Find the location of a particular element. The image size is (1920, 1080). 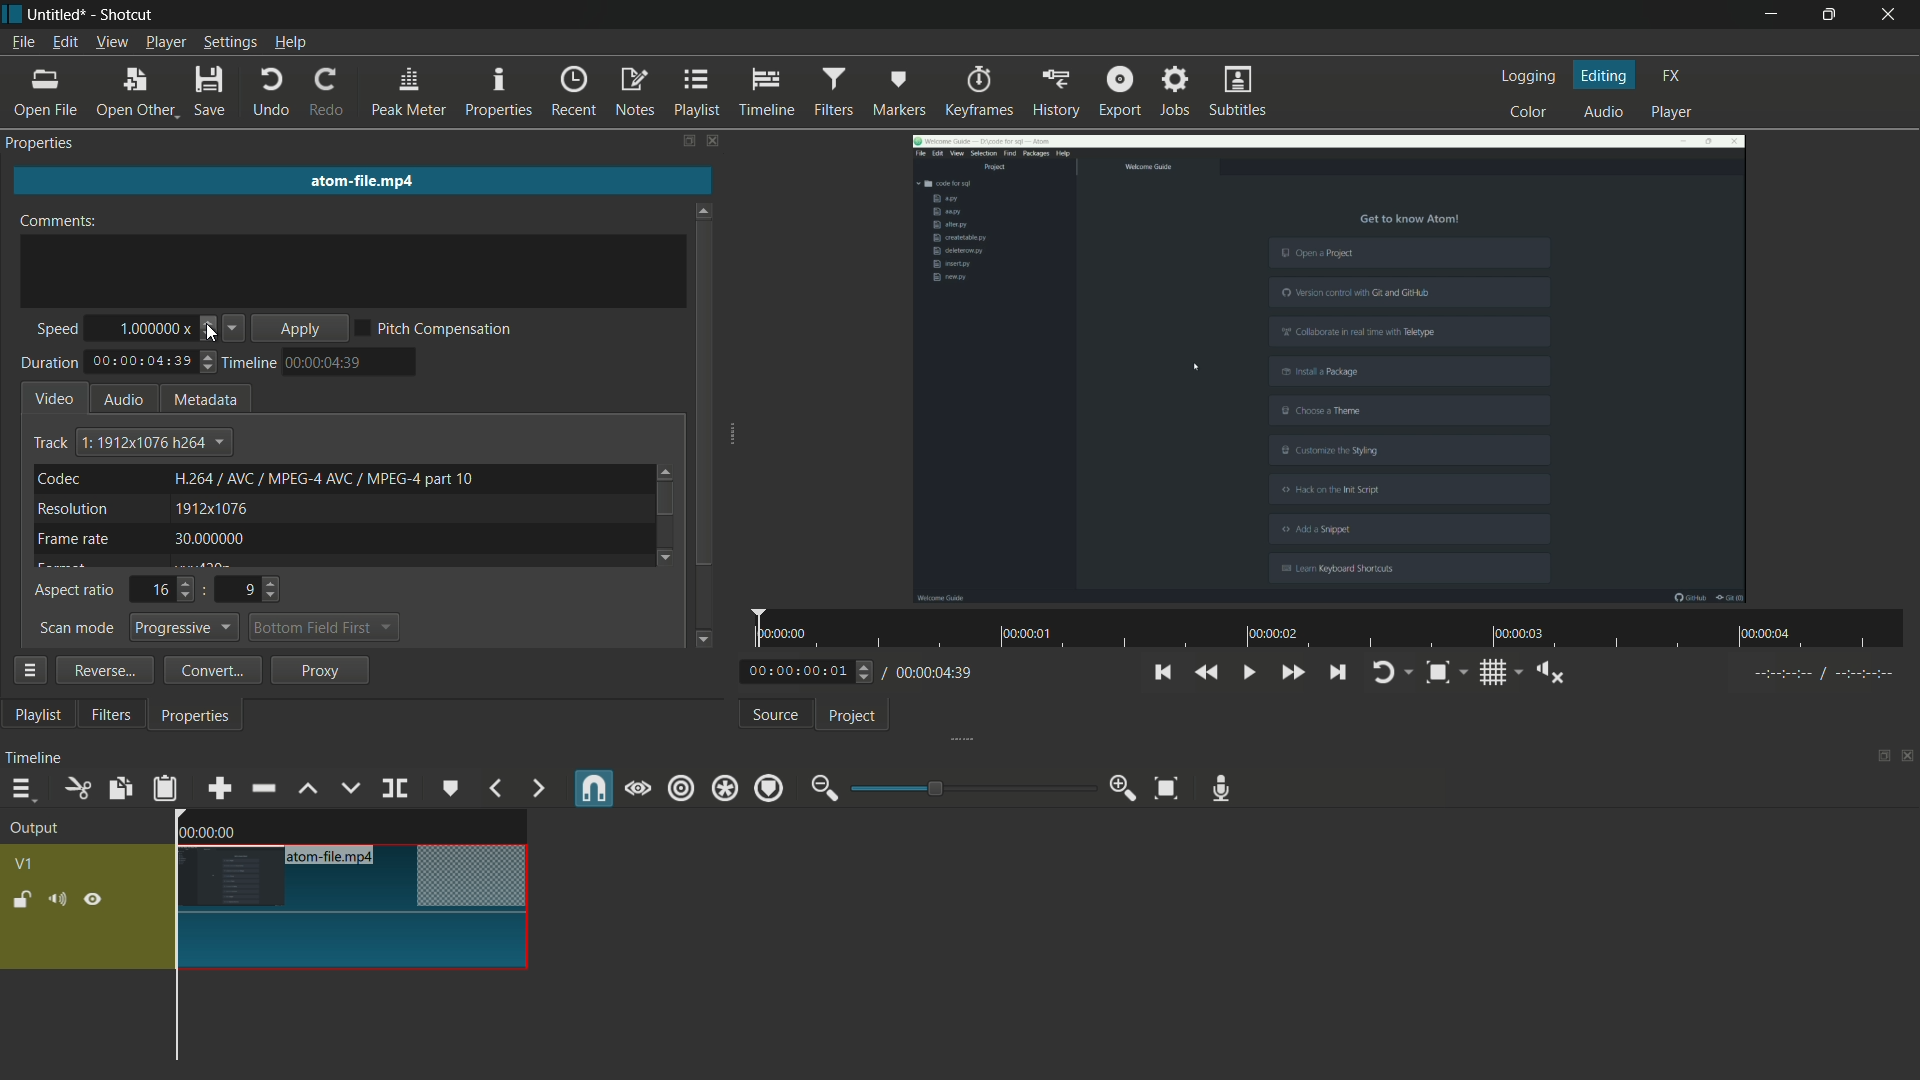

keyframes is located at coordinates (979, 90).